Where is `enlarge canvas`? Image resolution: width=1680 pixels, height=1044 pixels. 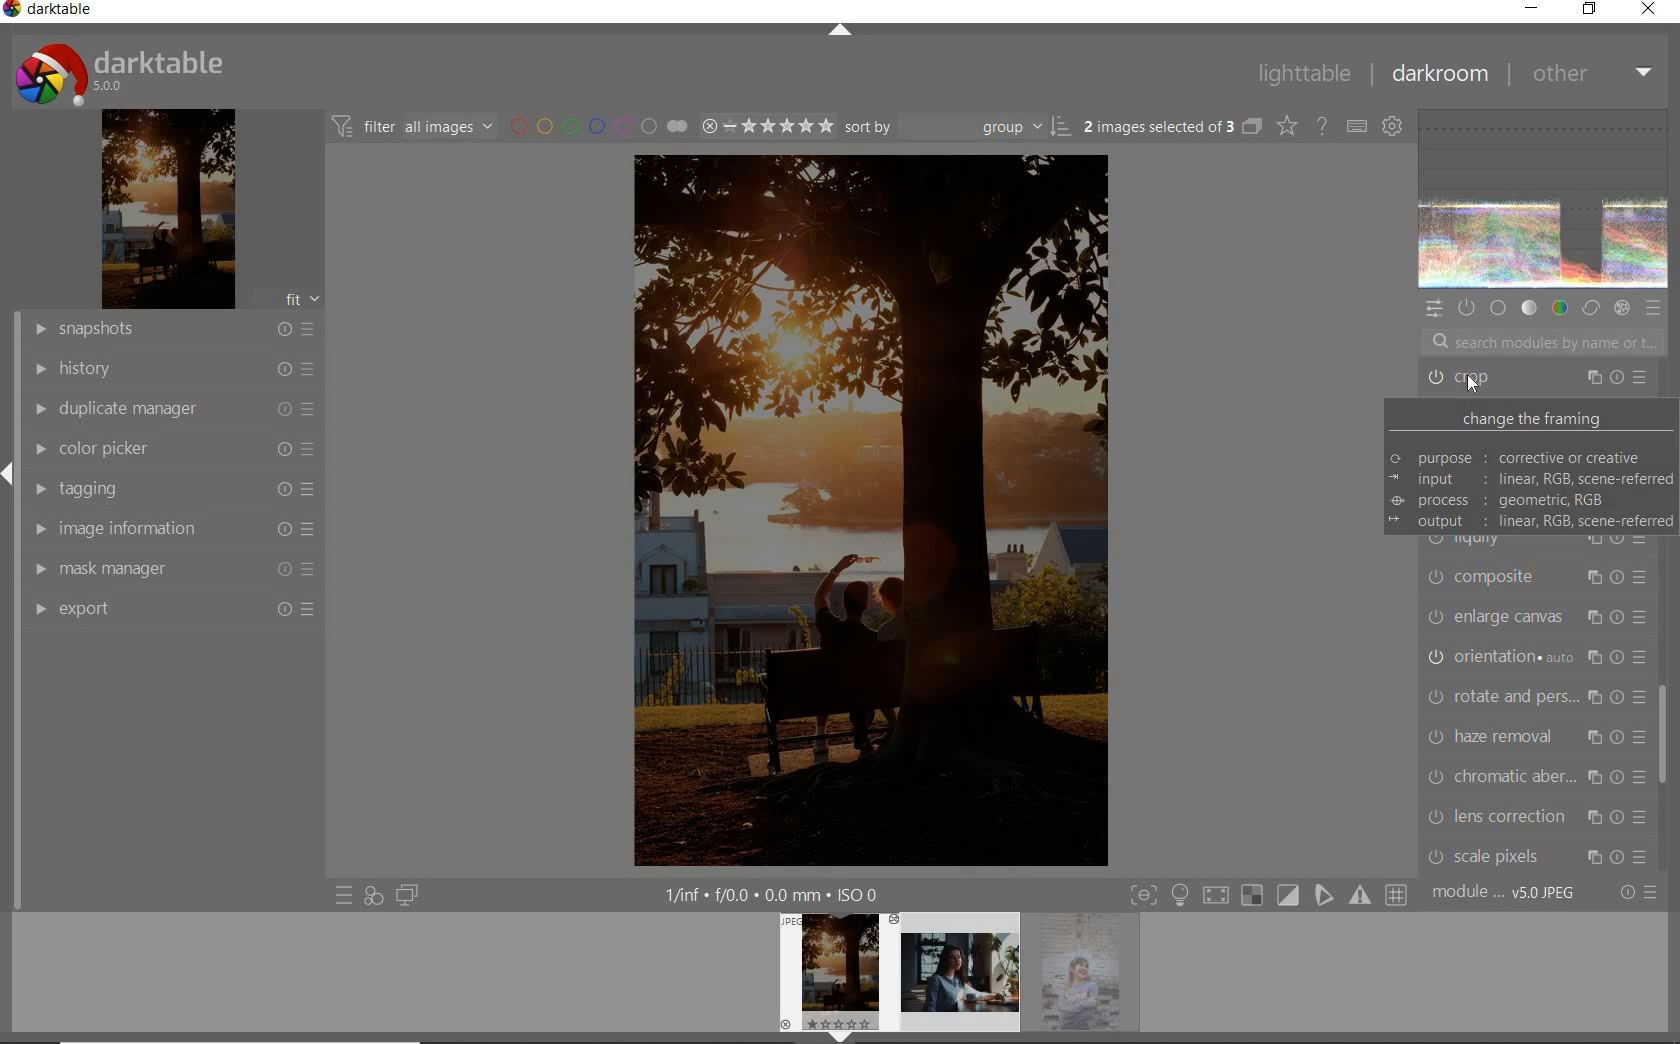 enlarge canvas is located at coordinates (1537, 618).